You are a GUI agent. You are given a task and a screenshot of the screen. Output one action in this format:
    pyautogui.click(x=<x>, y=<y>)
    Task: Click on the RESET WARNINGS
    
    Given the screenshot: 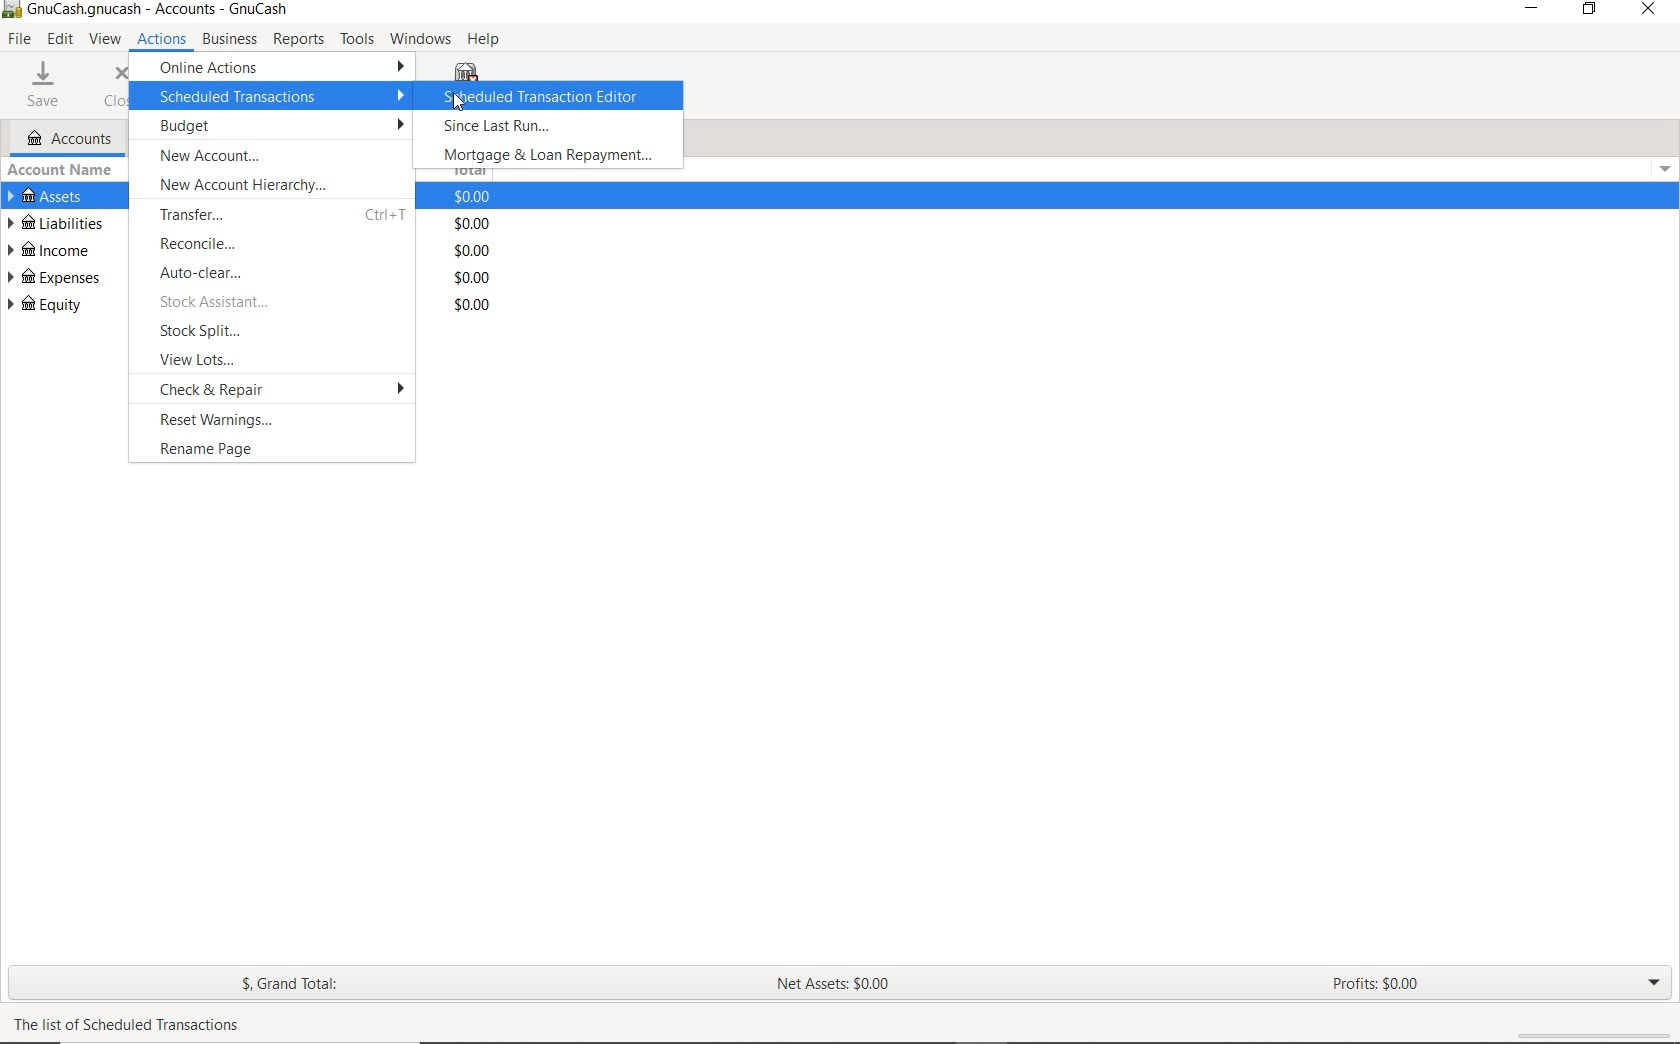 What is the action you would take?
    pyautogui.click(x=283, y=422)
    